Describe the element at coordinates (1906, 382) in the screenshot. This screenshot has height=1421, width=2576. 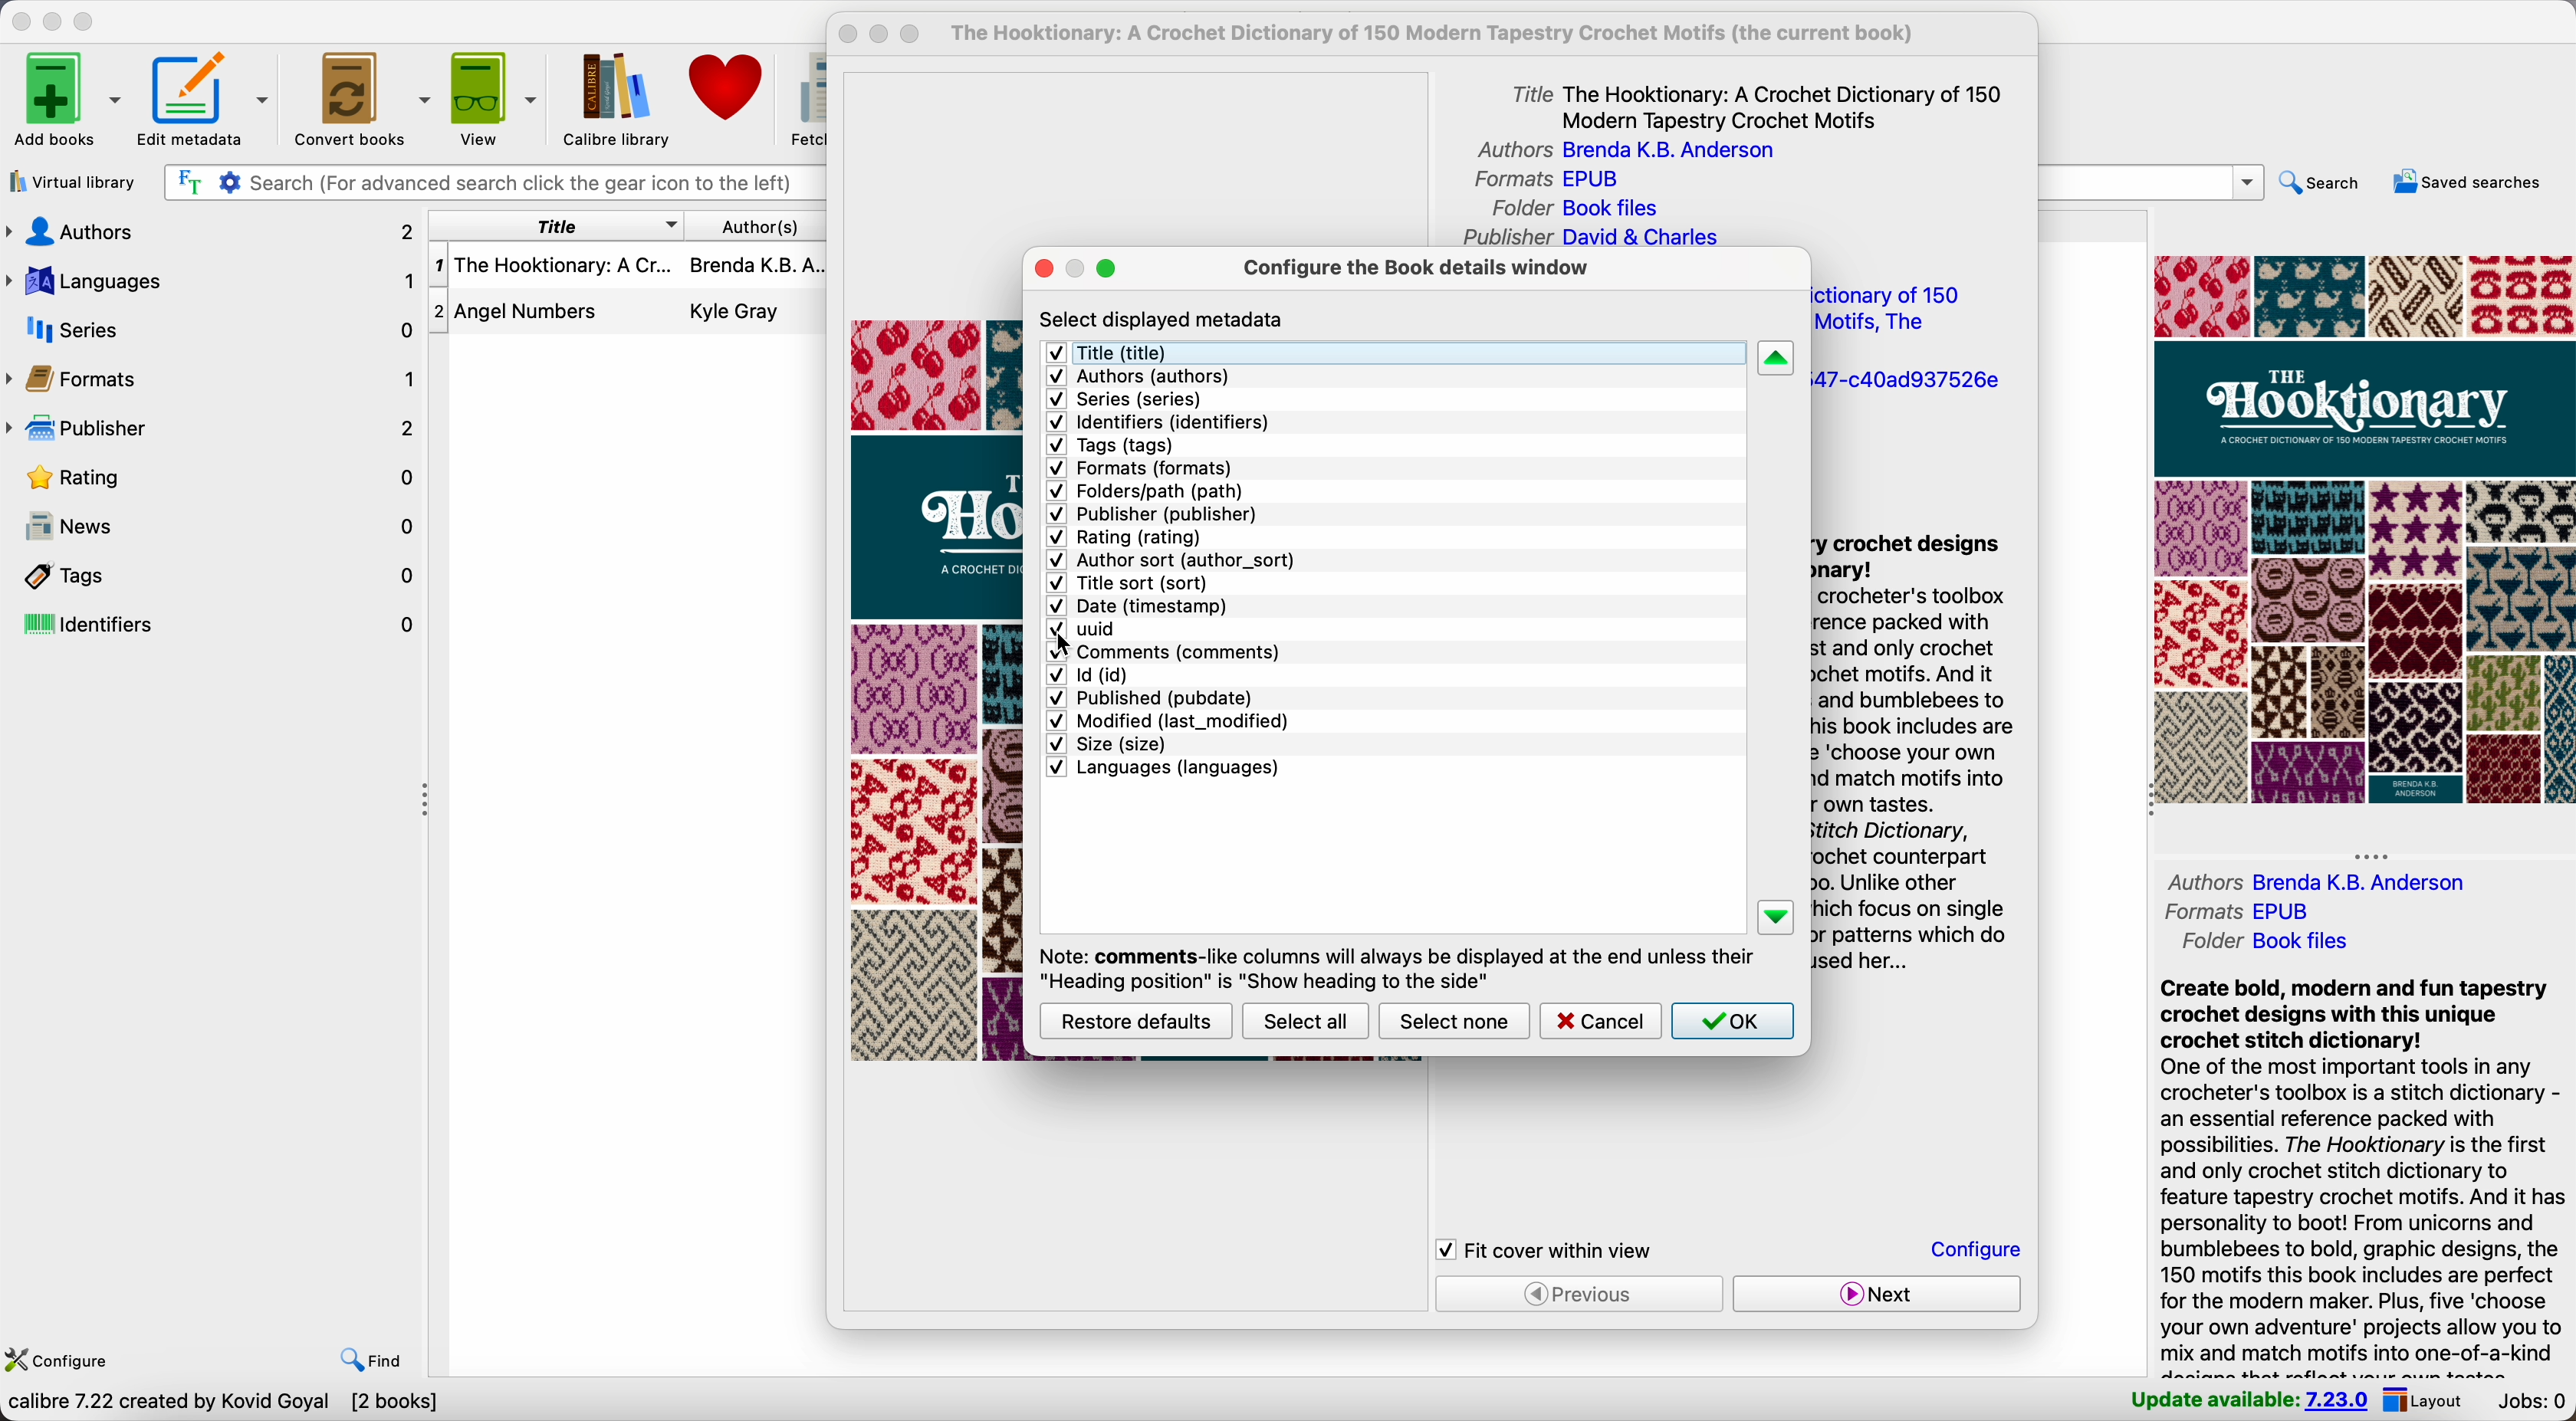
I see `uuid` at that location.